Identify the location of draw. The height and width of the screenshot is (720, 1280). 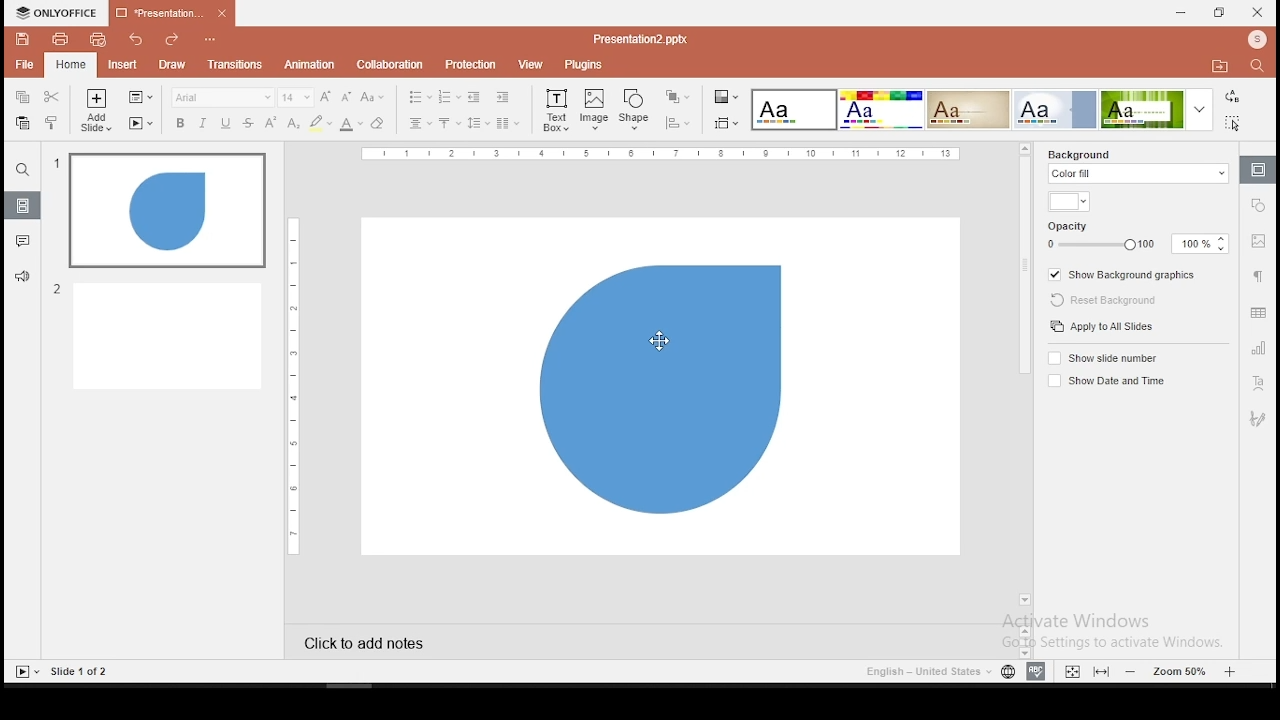
(172, 65).